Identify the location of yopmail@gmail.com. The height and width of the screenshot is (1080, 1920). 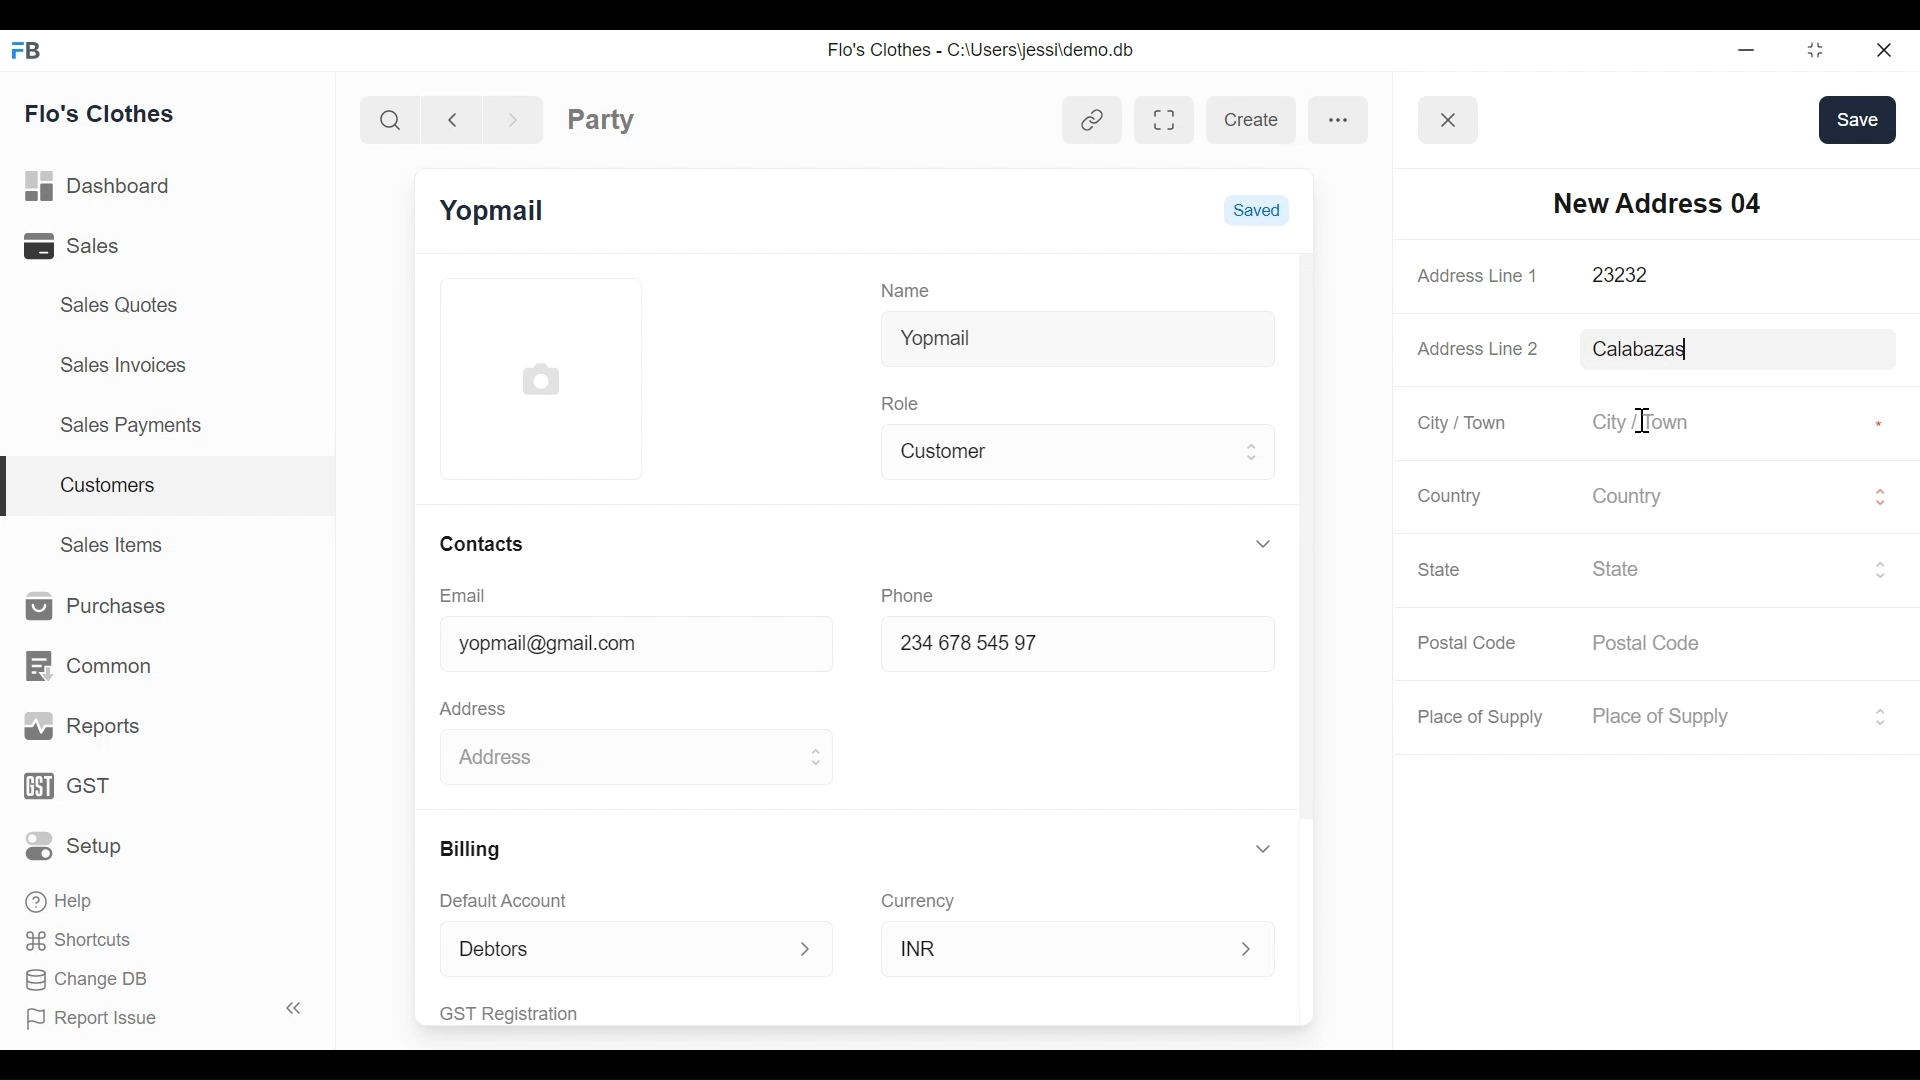
(619, 646).